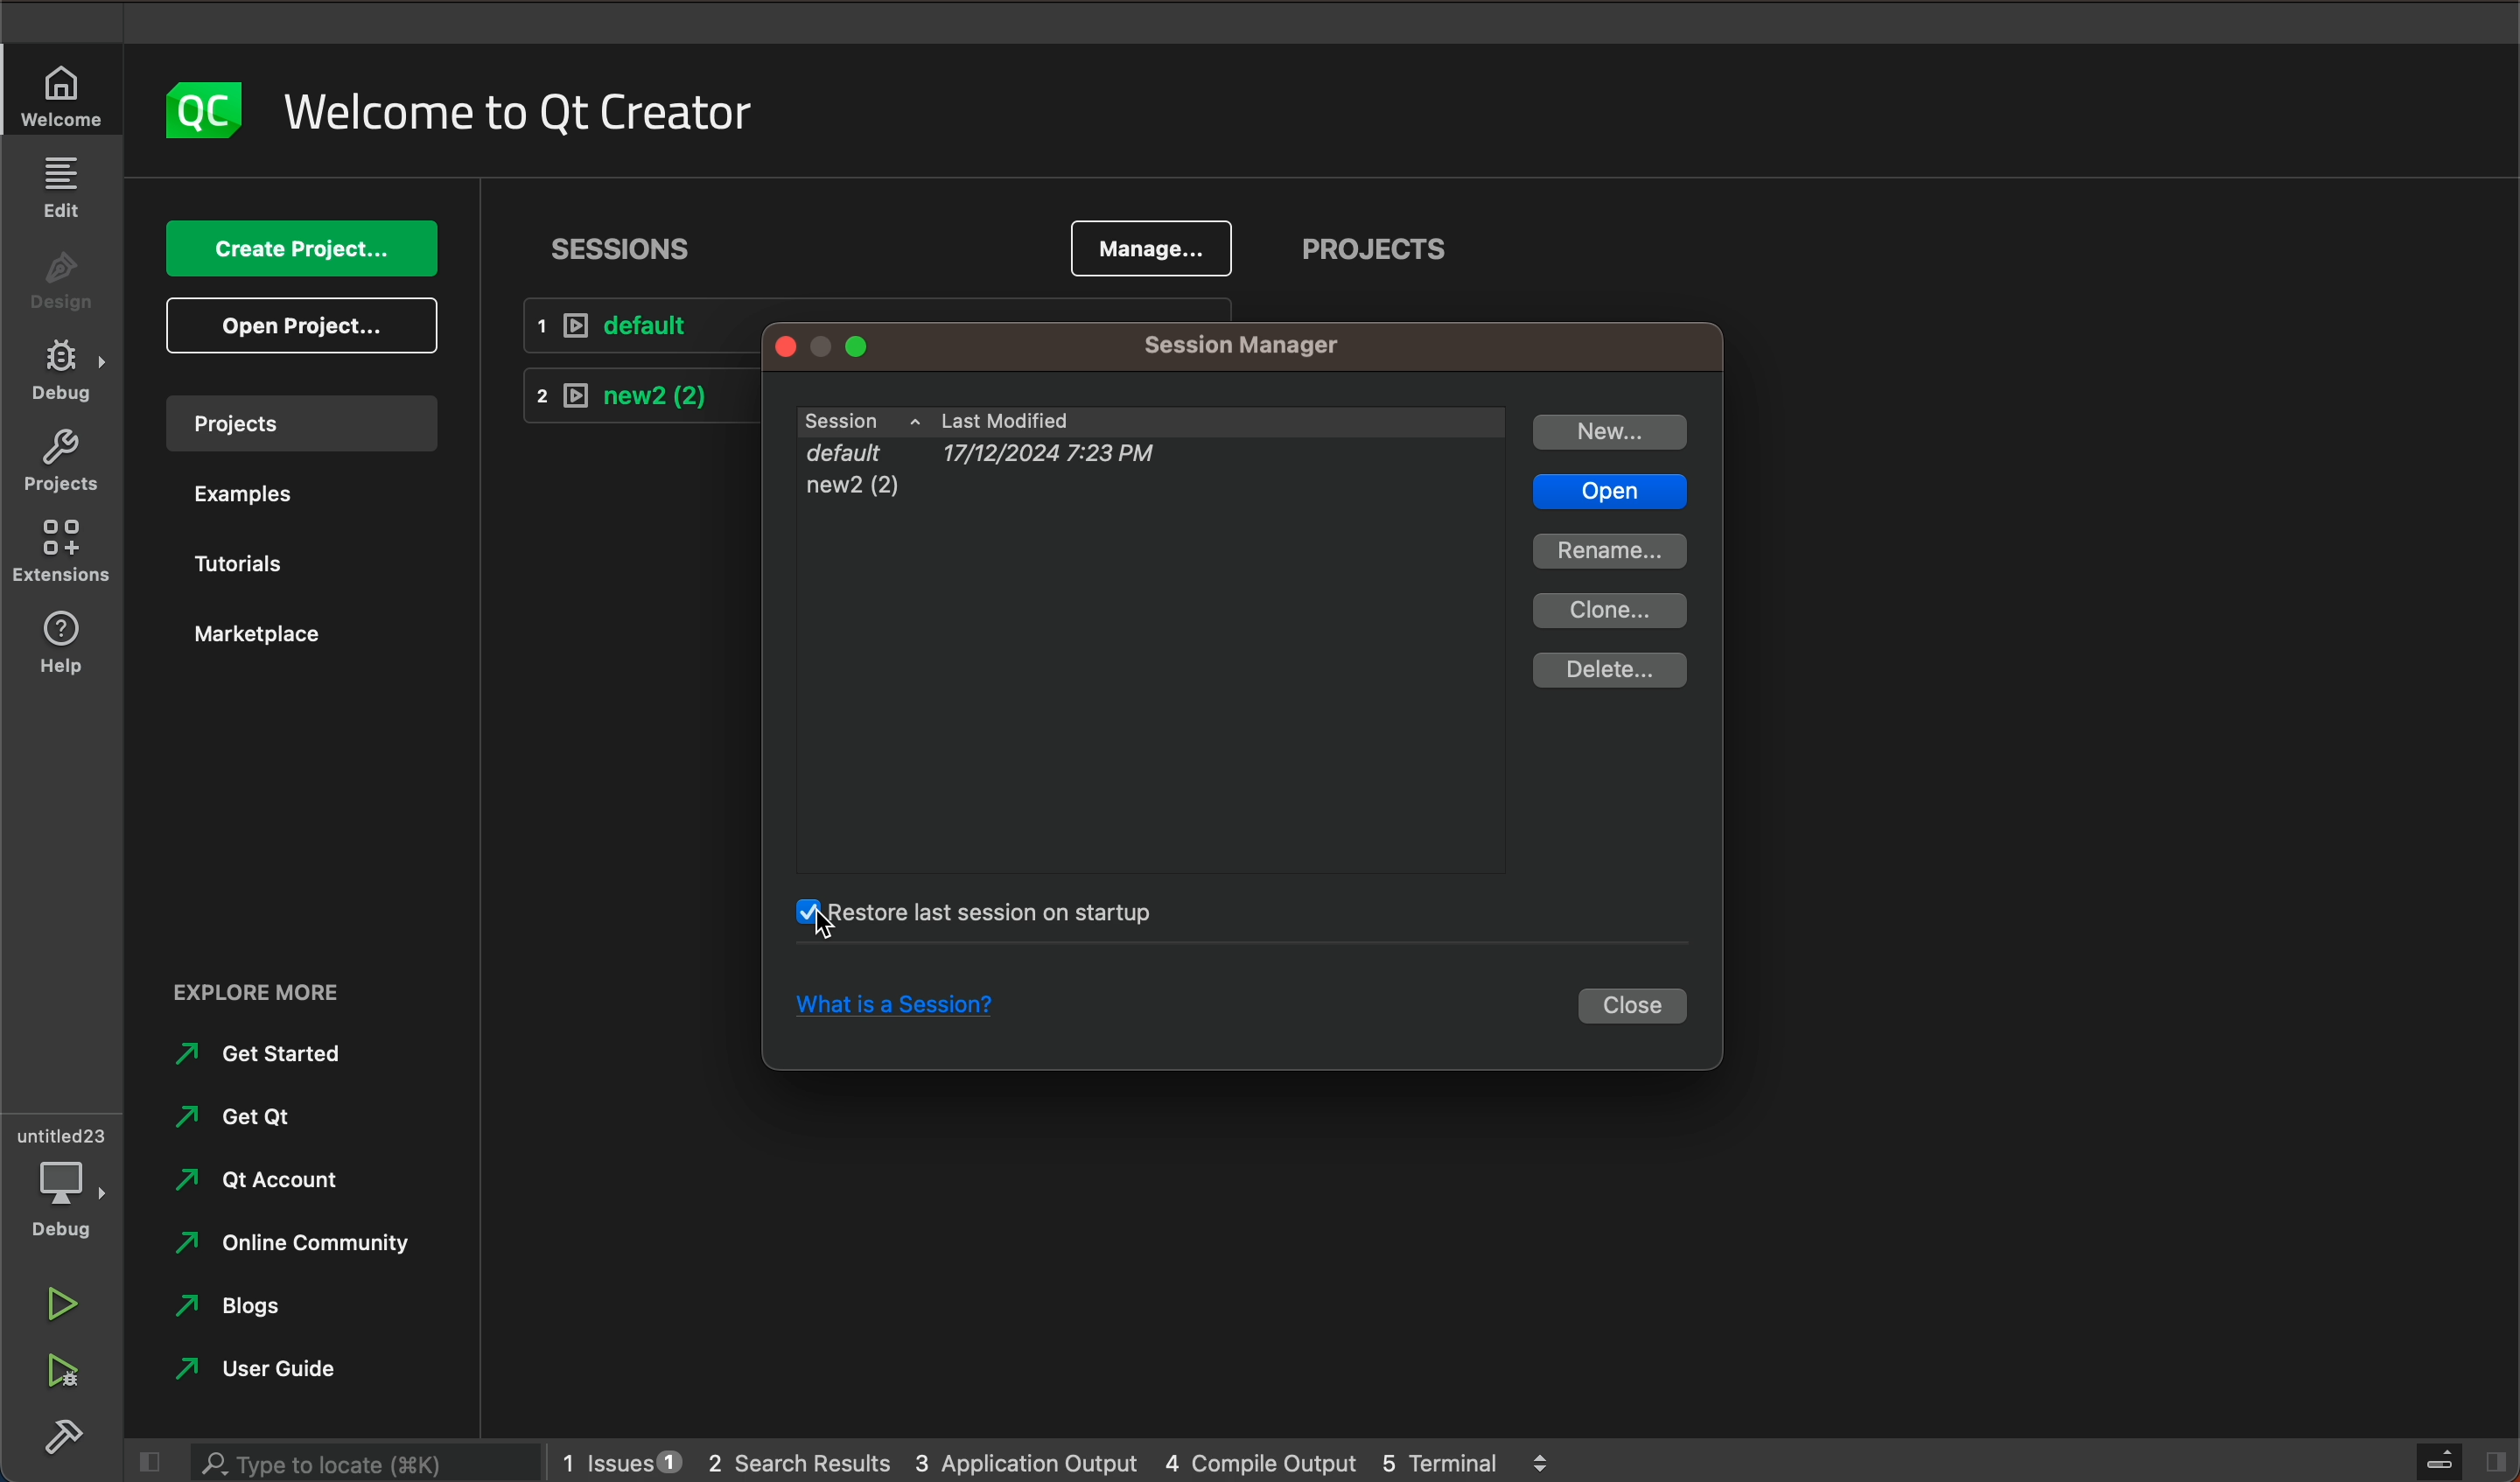  Describe the element at coordinates (298, 324) in the screenshot. I see `open` at that location.